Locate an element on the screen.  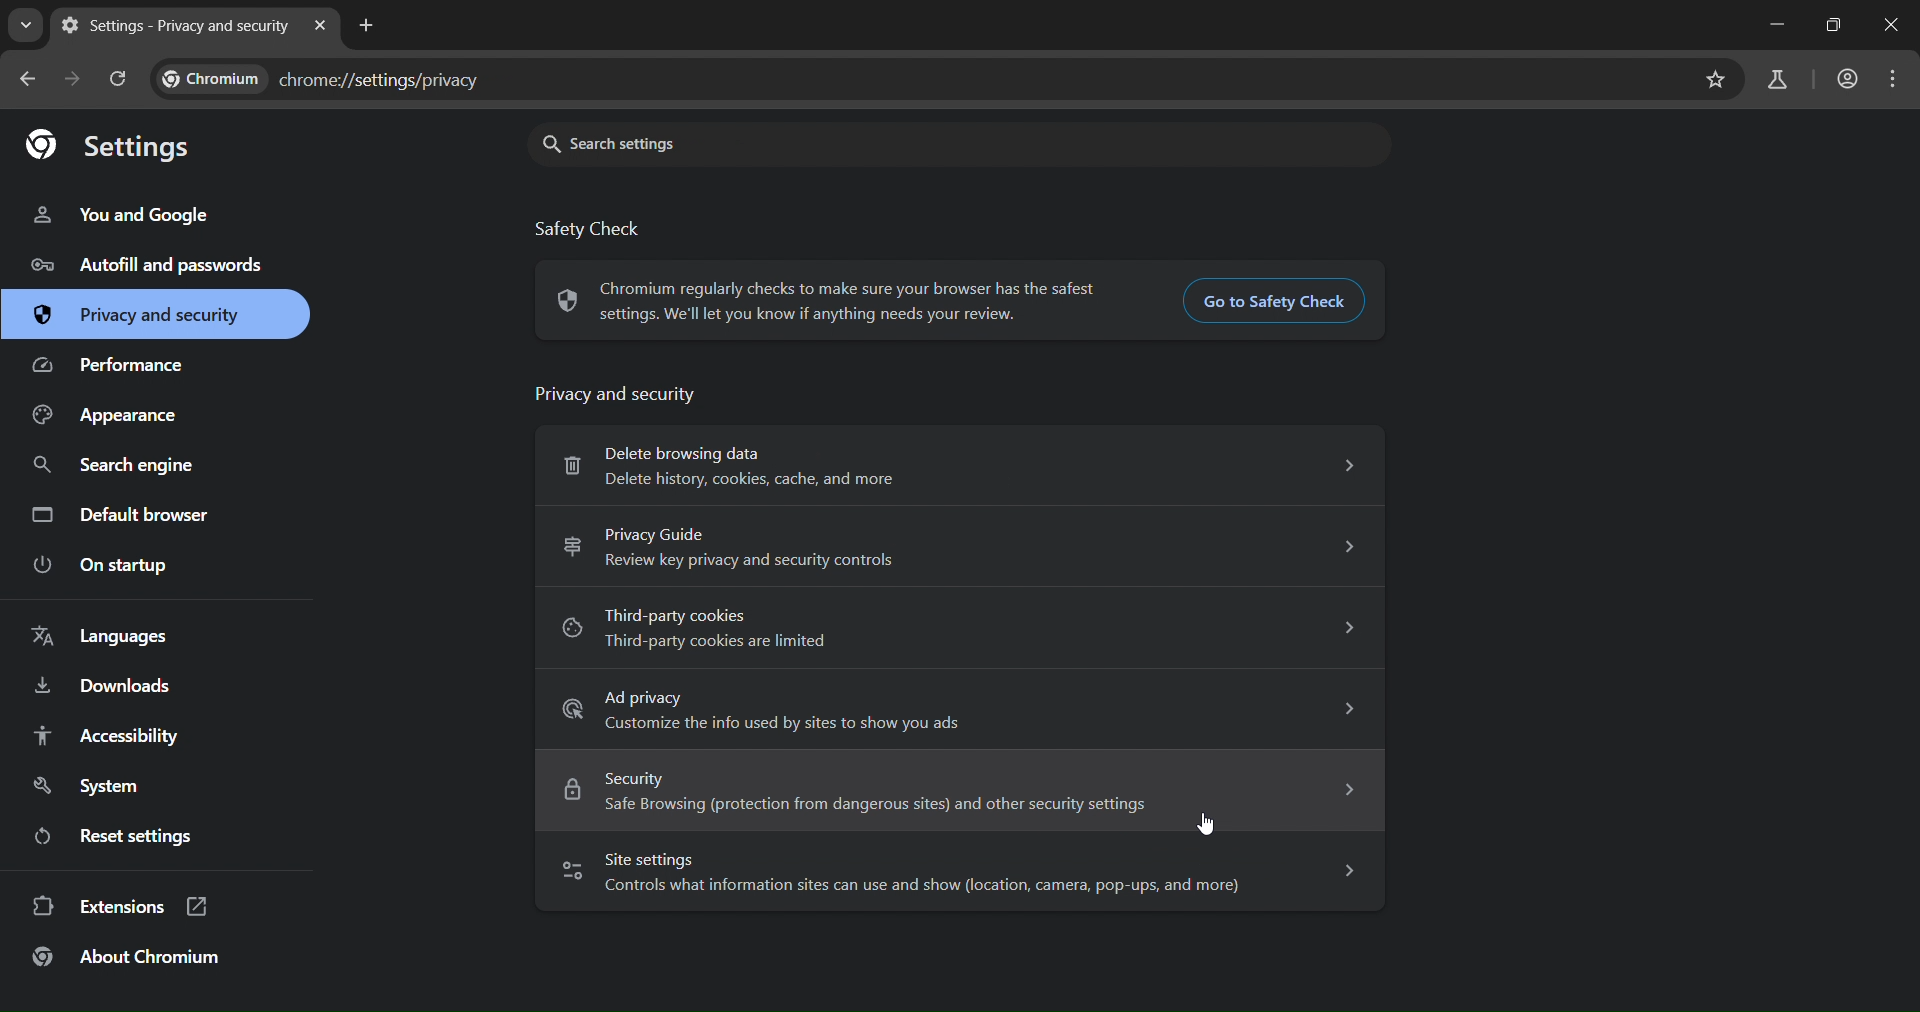
go back one page is located at coordinates (28, 82).